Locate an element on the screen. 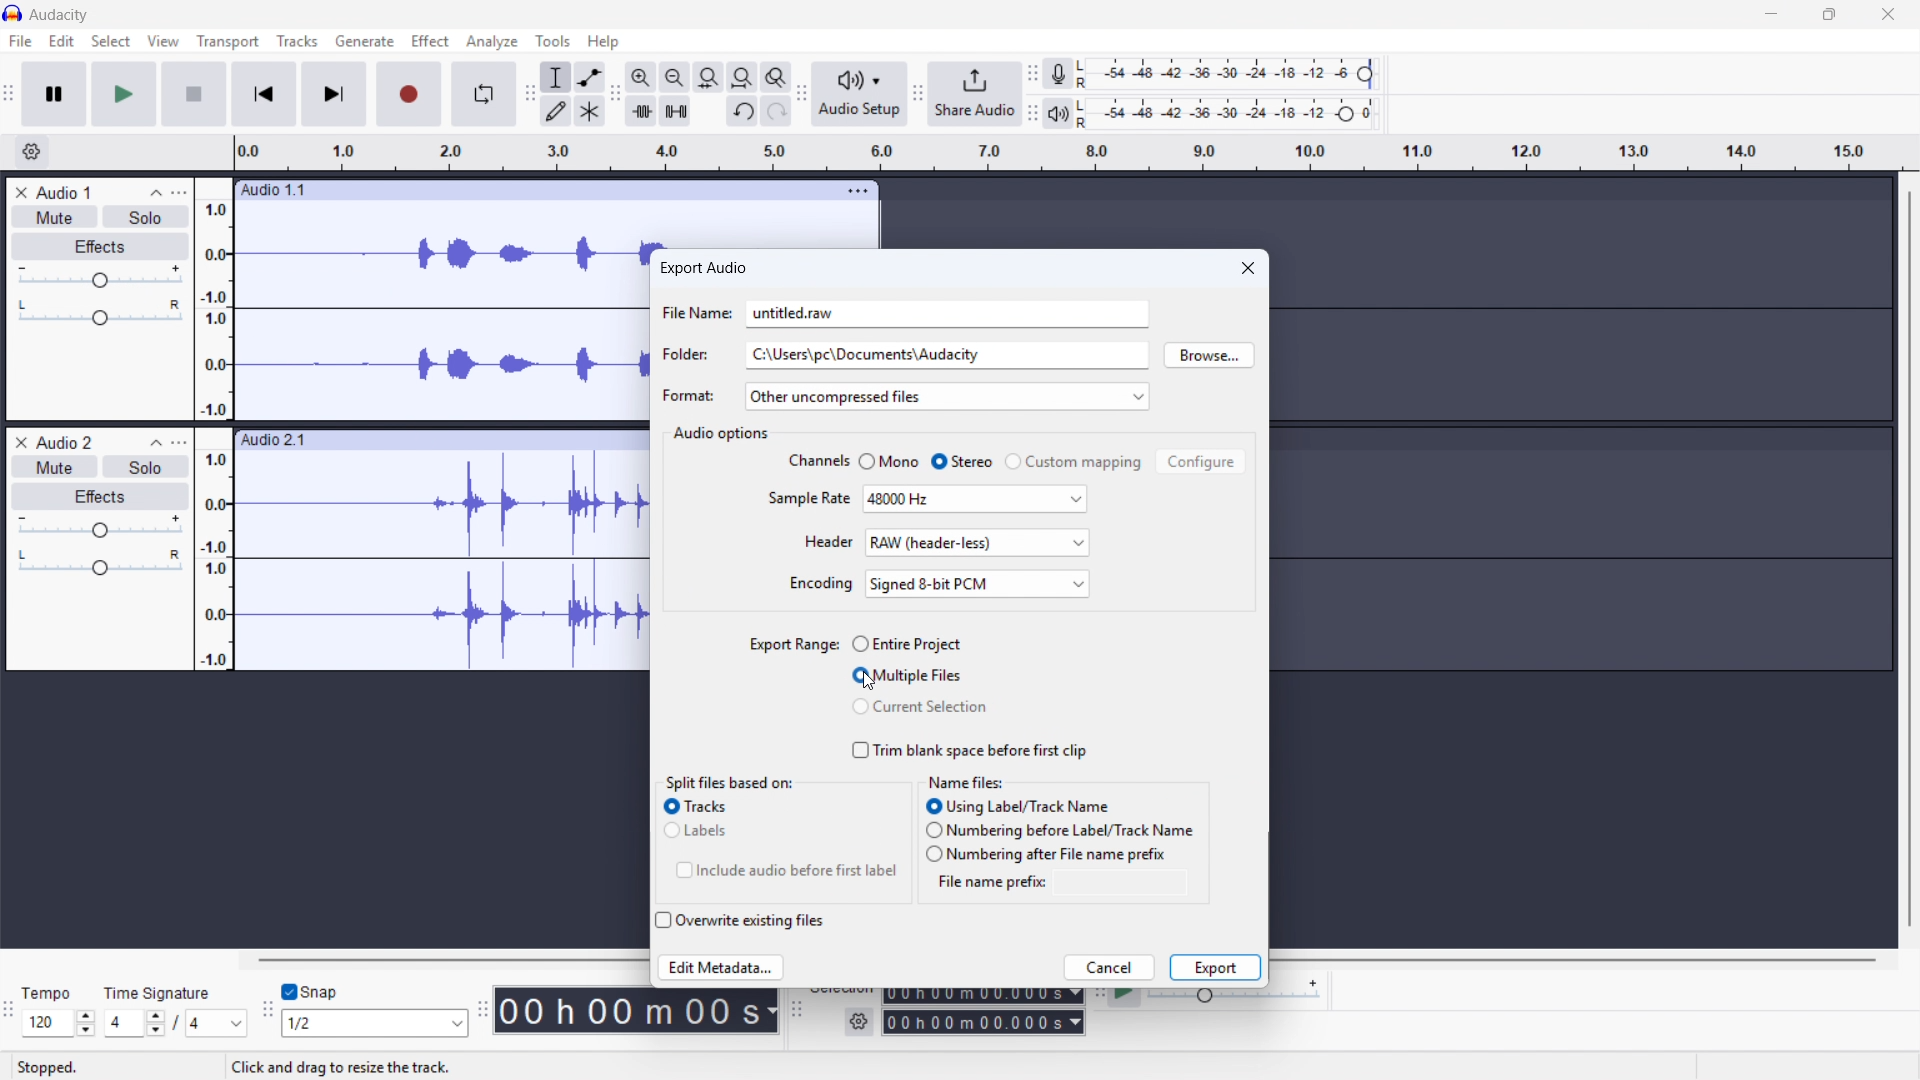 The image size is (1920, 1080). Timestamp is located at coordinates (637, 1014).